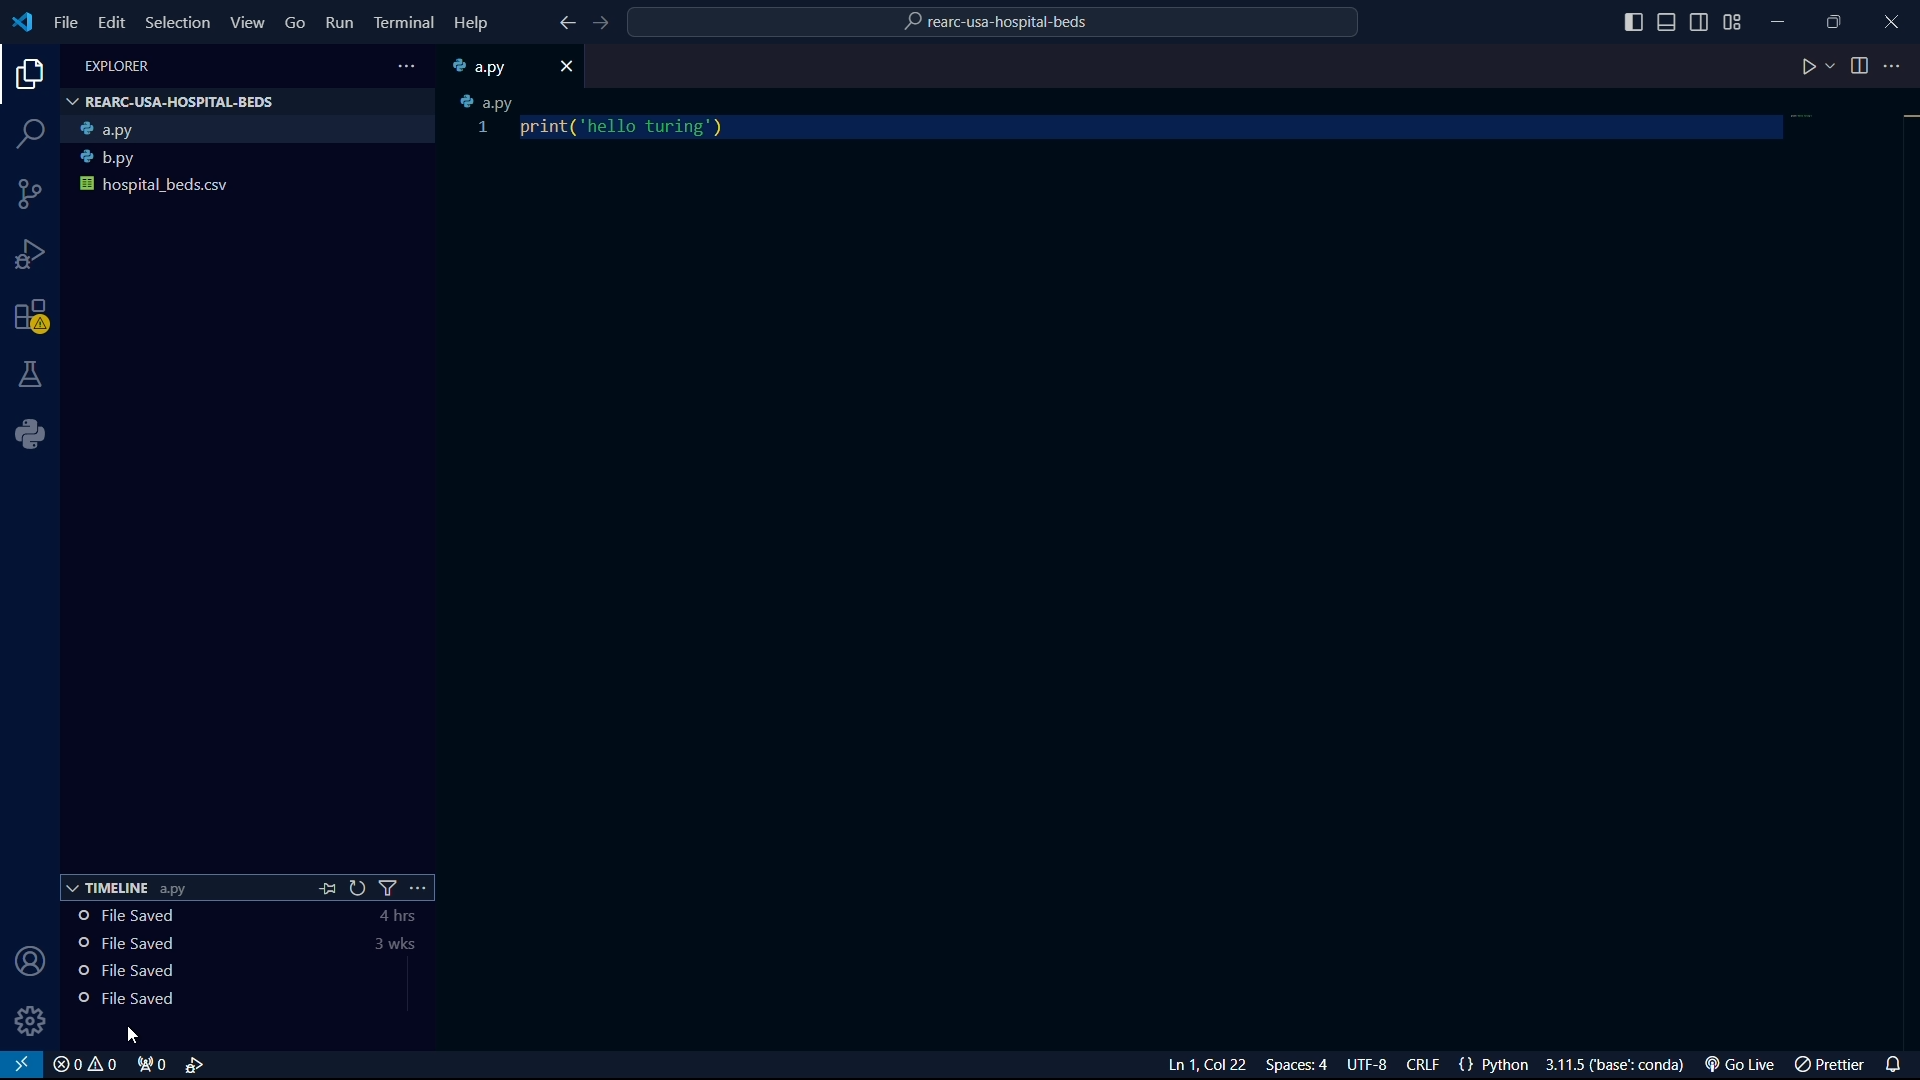 This screenshot has height=1080, width=1920. What do you see at coordinates (400, 934) in the screenshot?
I see `time` at bounding box center [400, 934].